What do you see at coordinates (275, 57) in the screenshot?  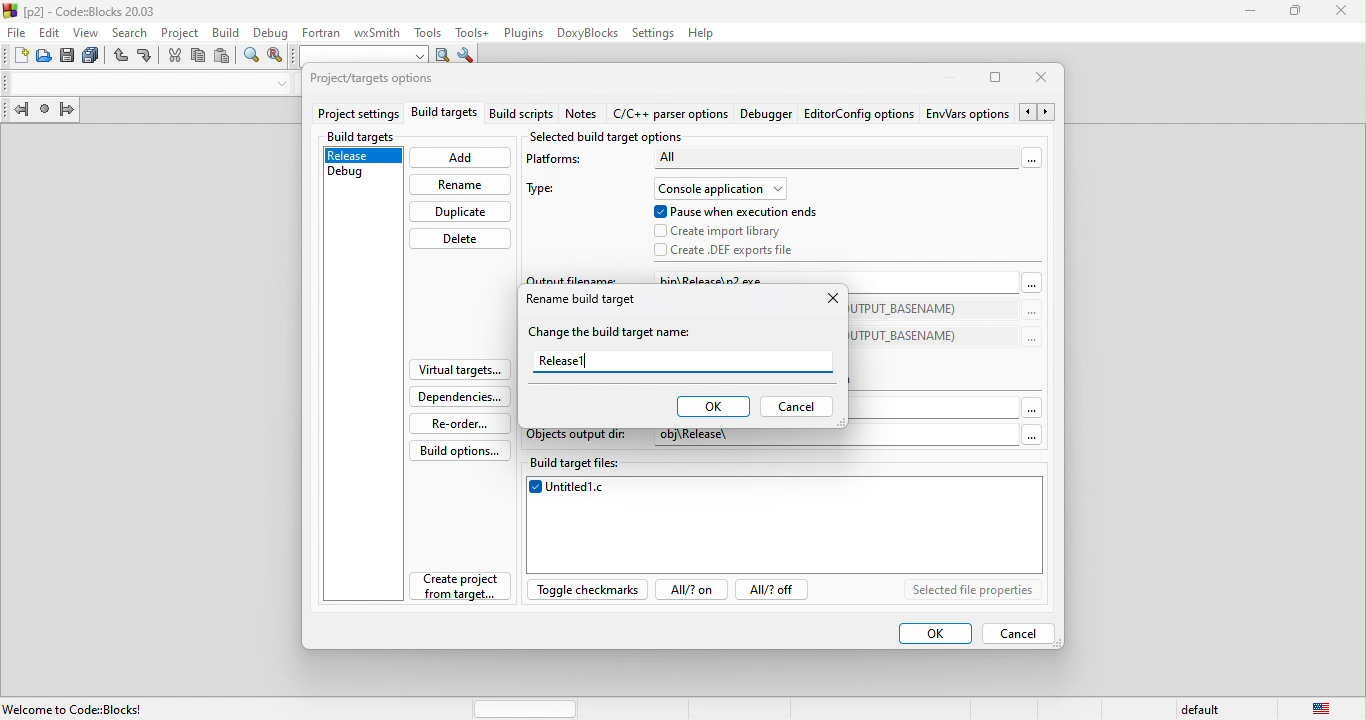 I see `replace` at bounding box center [275, 57].